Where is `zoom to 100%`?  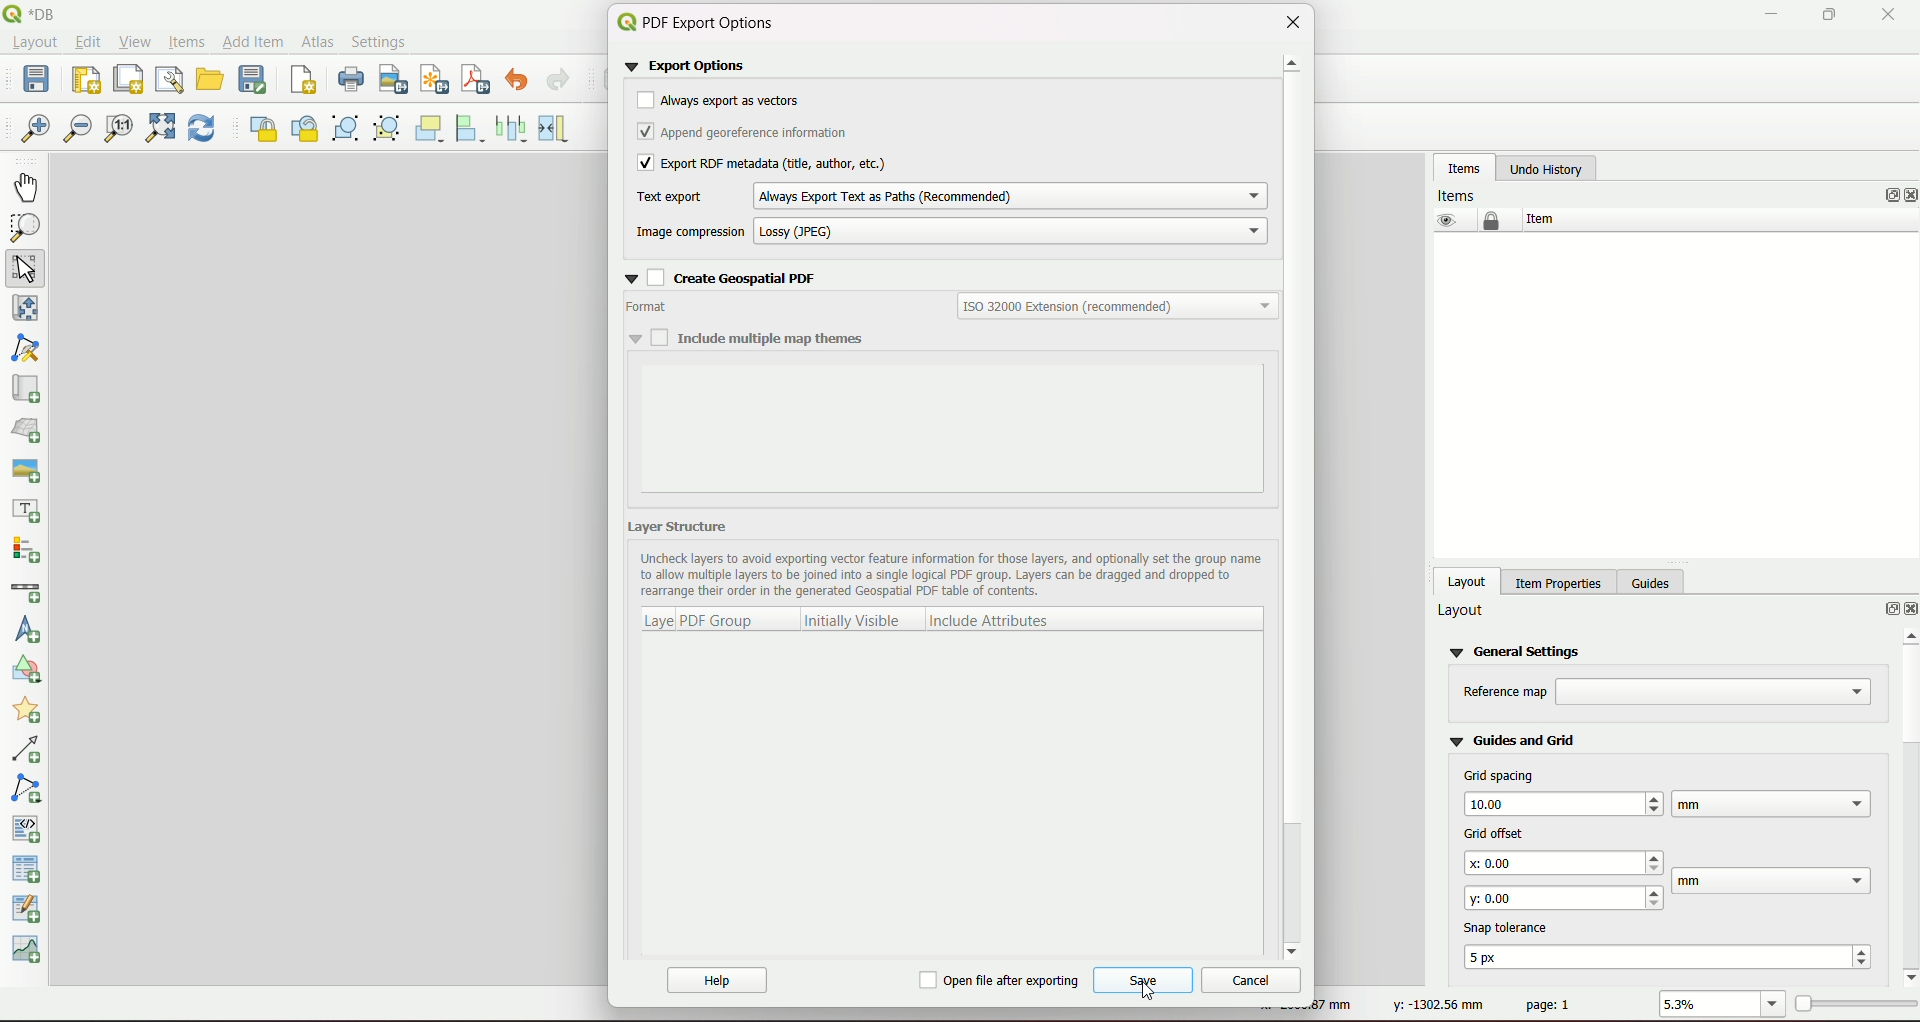
zoom to 100% is located at coordinates (119, 131).